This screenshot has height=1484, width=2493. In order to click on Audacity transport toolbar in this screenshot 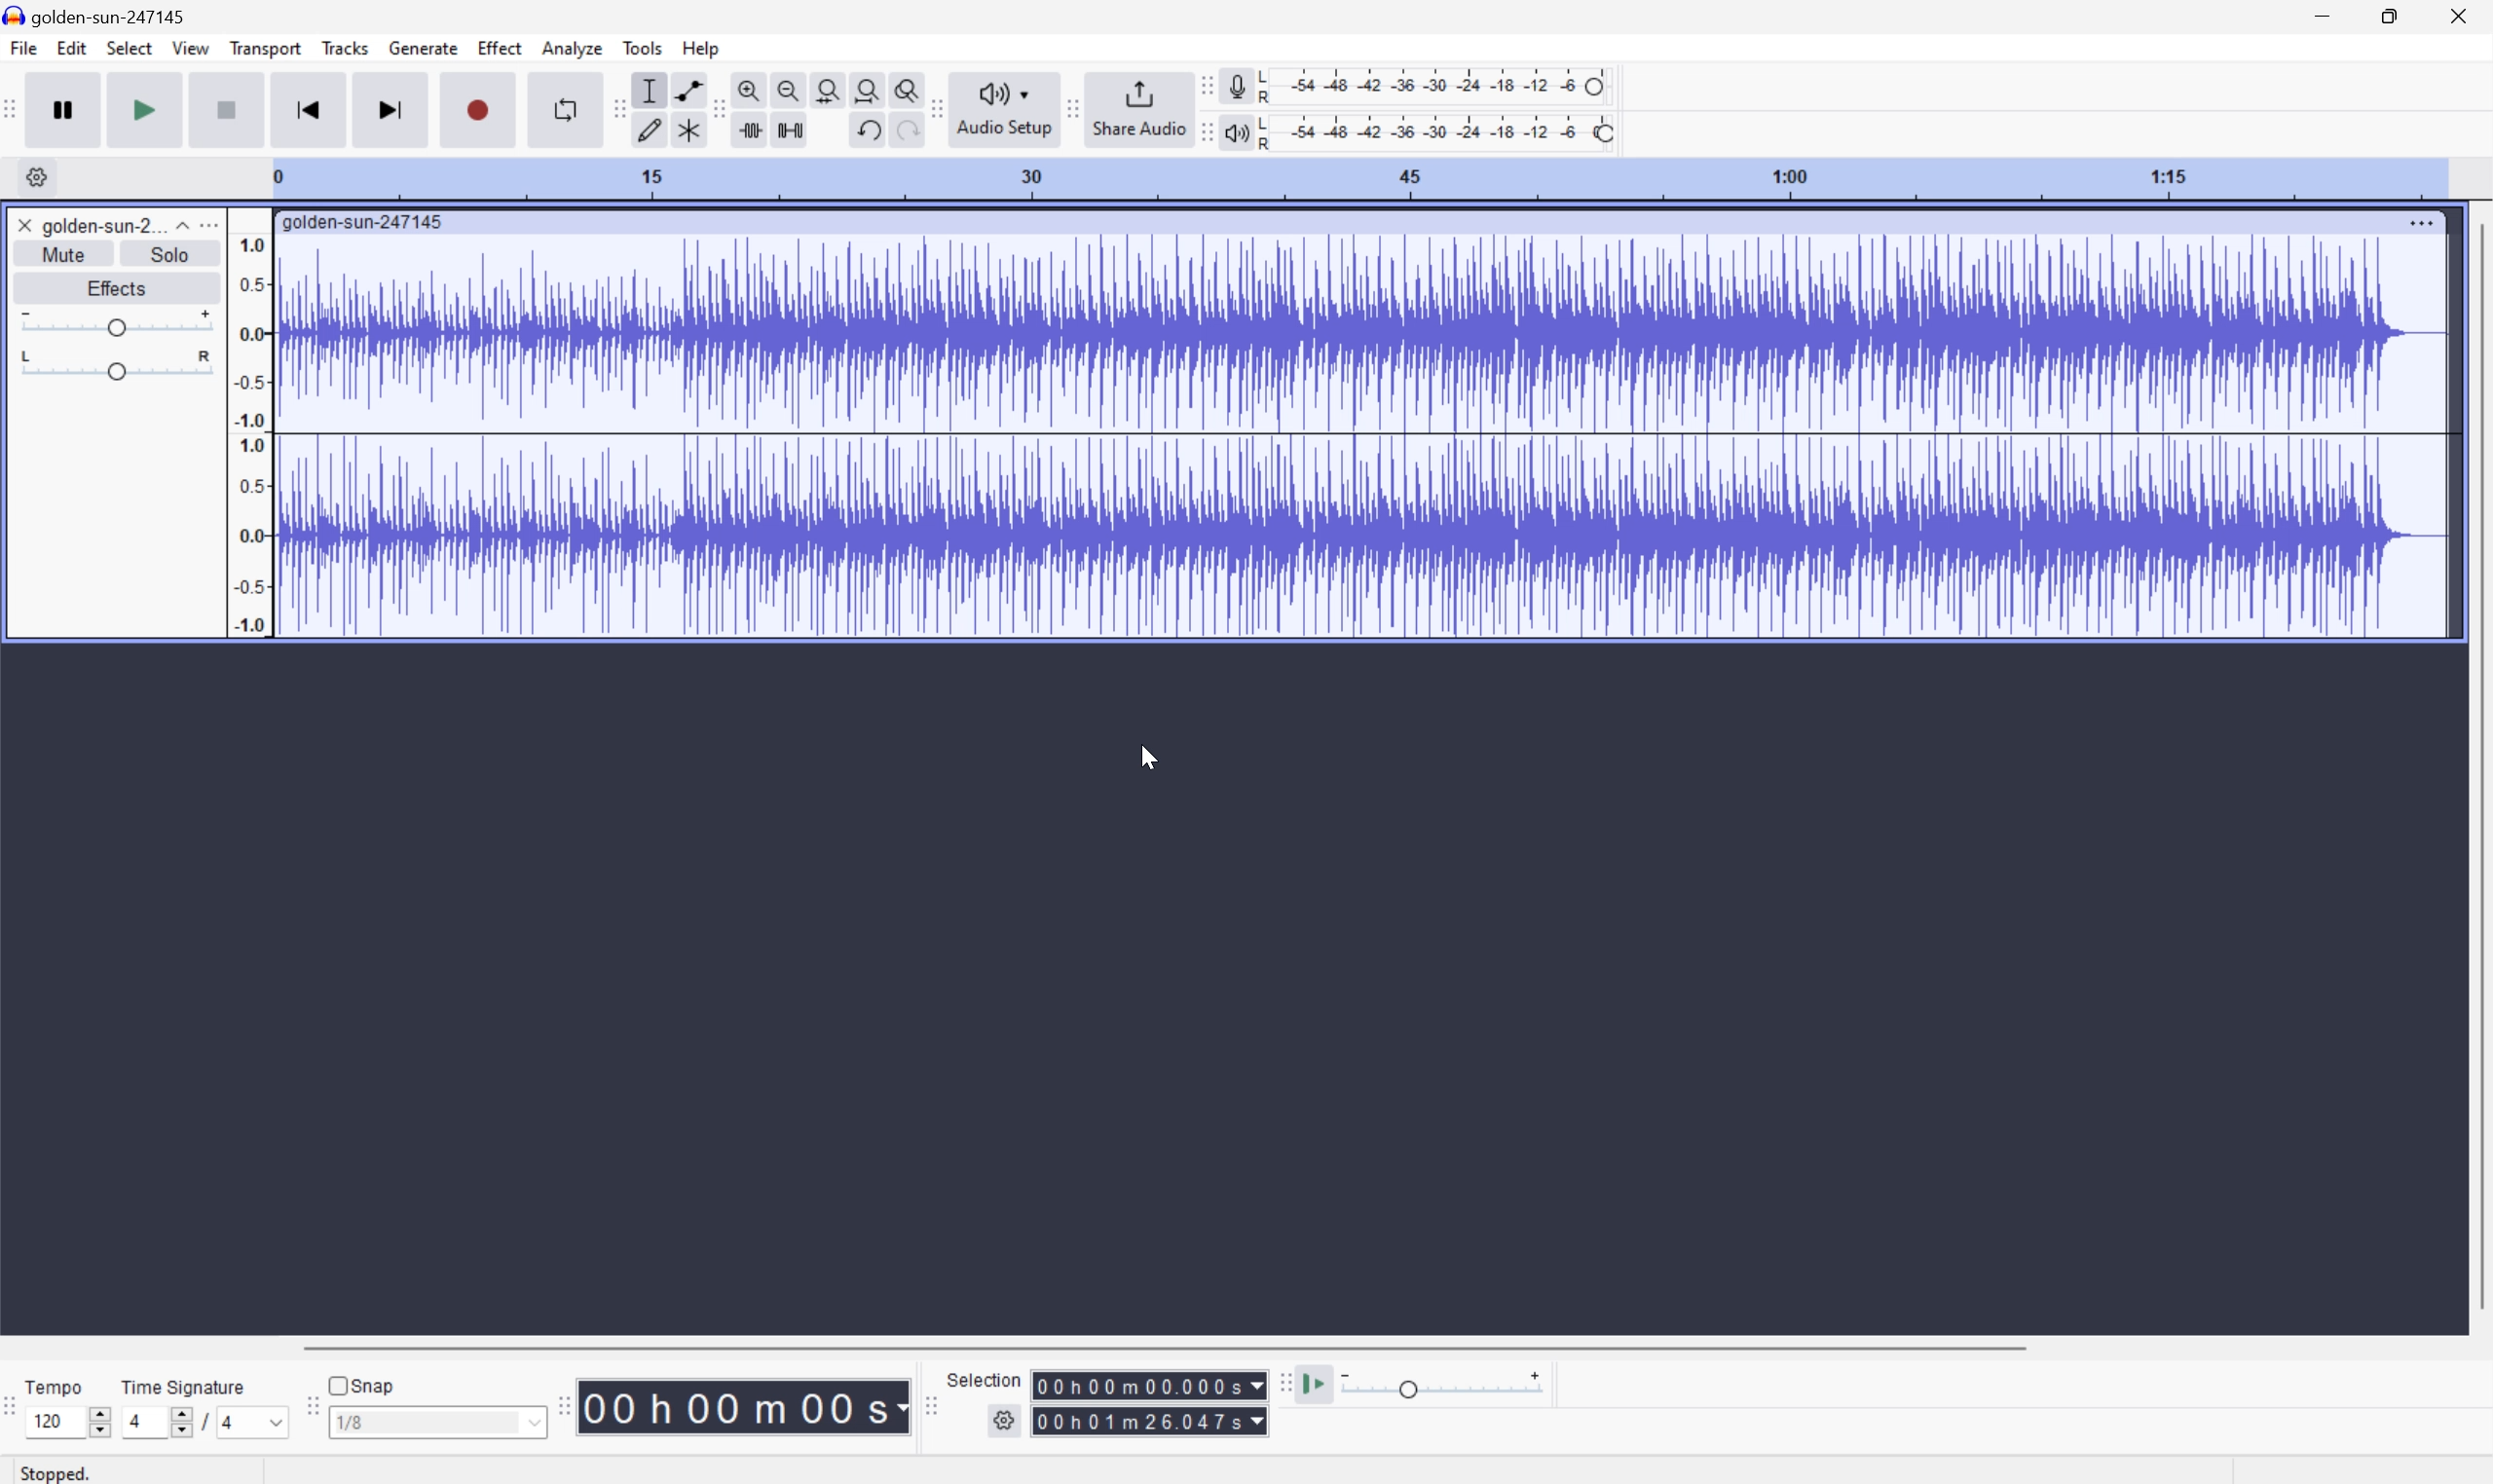, I will do `click(16, 106)`.